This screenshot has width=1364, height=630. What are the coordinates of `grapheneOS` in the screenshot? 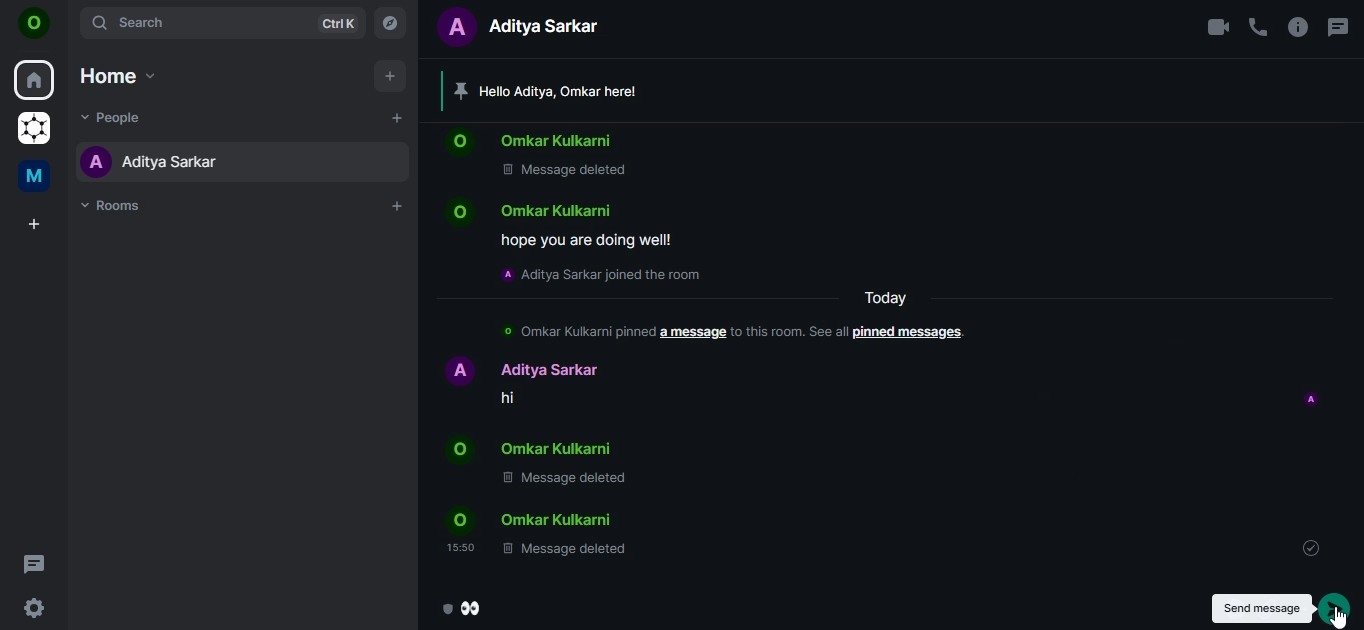 It's located at (33, 126).